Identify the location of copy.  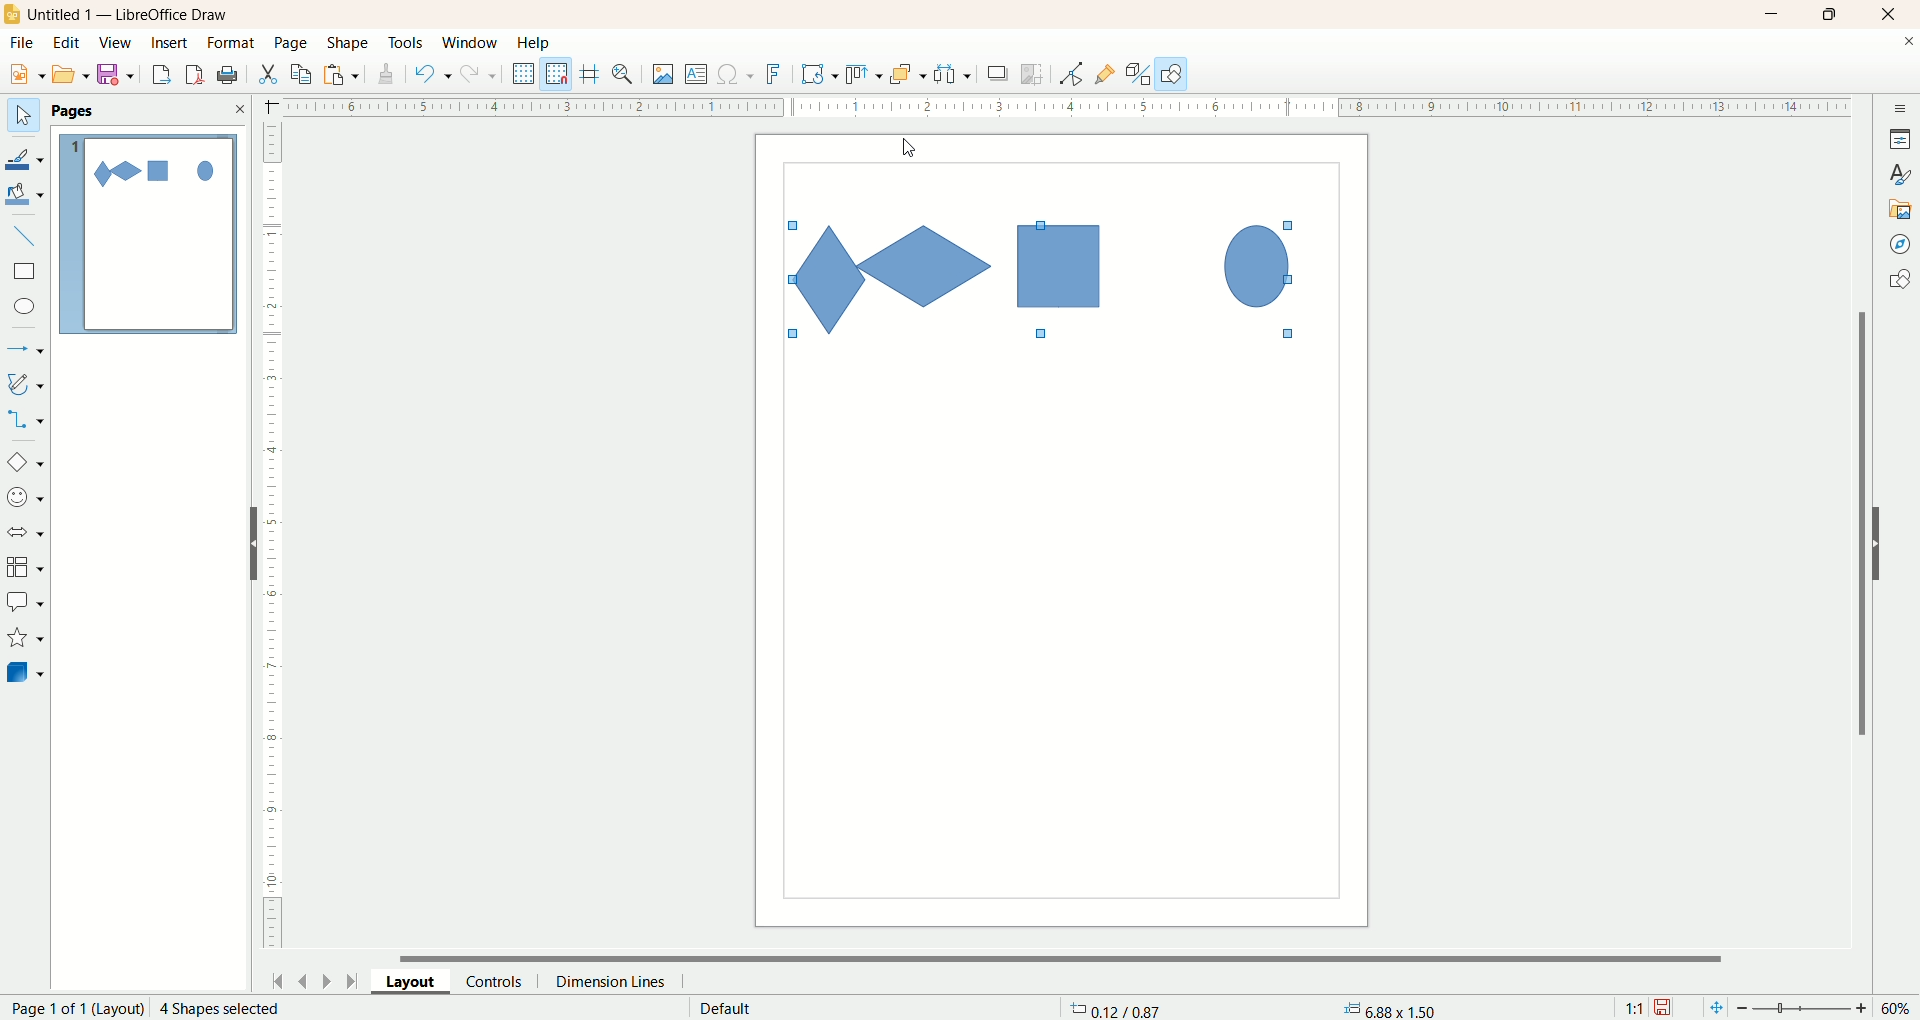
(302, 74).